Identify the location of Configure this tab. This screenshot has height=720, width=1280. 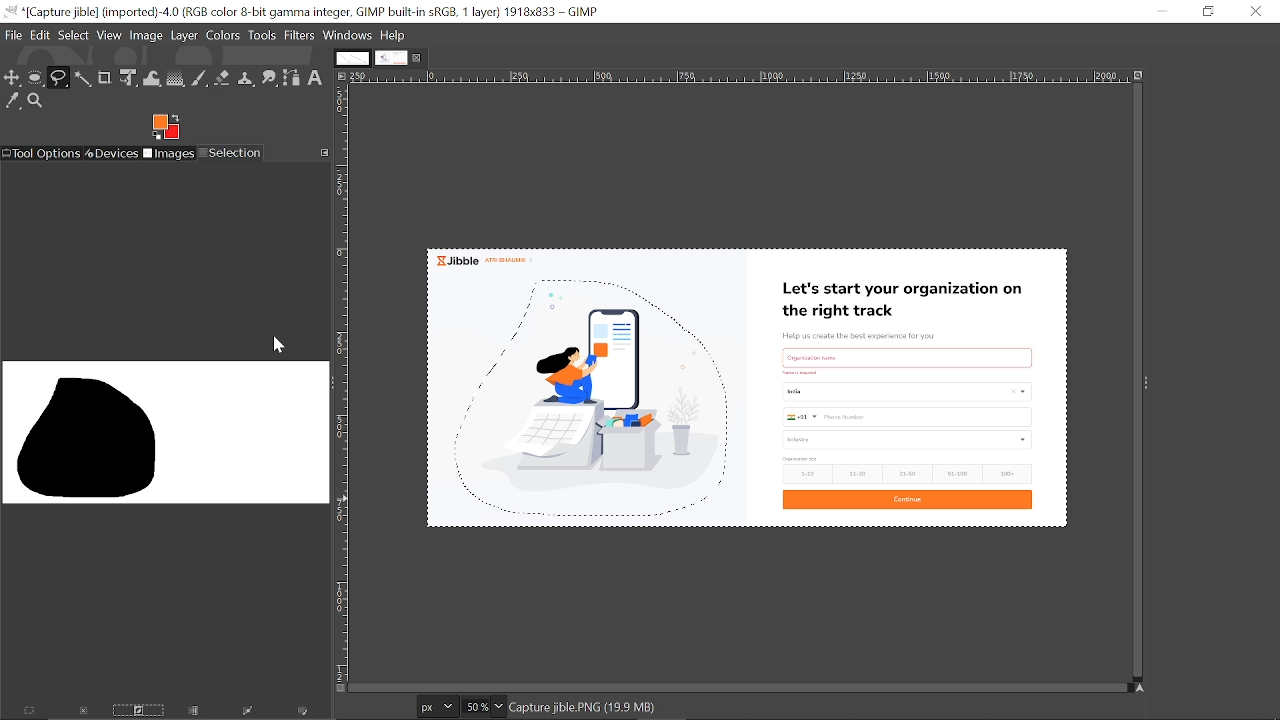
(322, 154).